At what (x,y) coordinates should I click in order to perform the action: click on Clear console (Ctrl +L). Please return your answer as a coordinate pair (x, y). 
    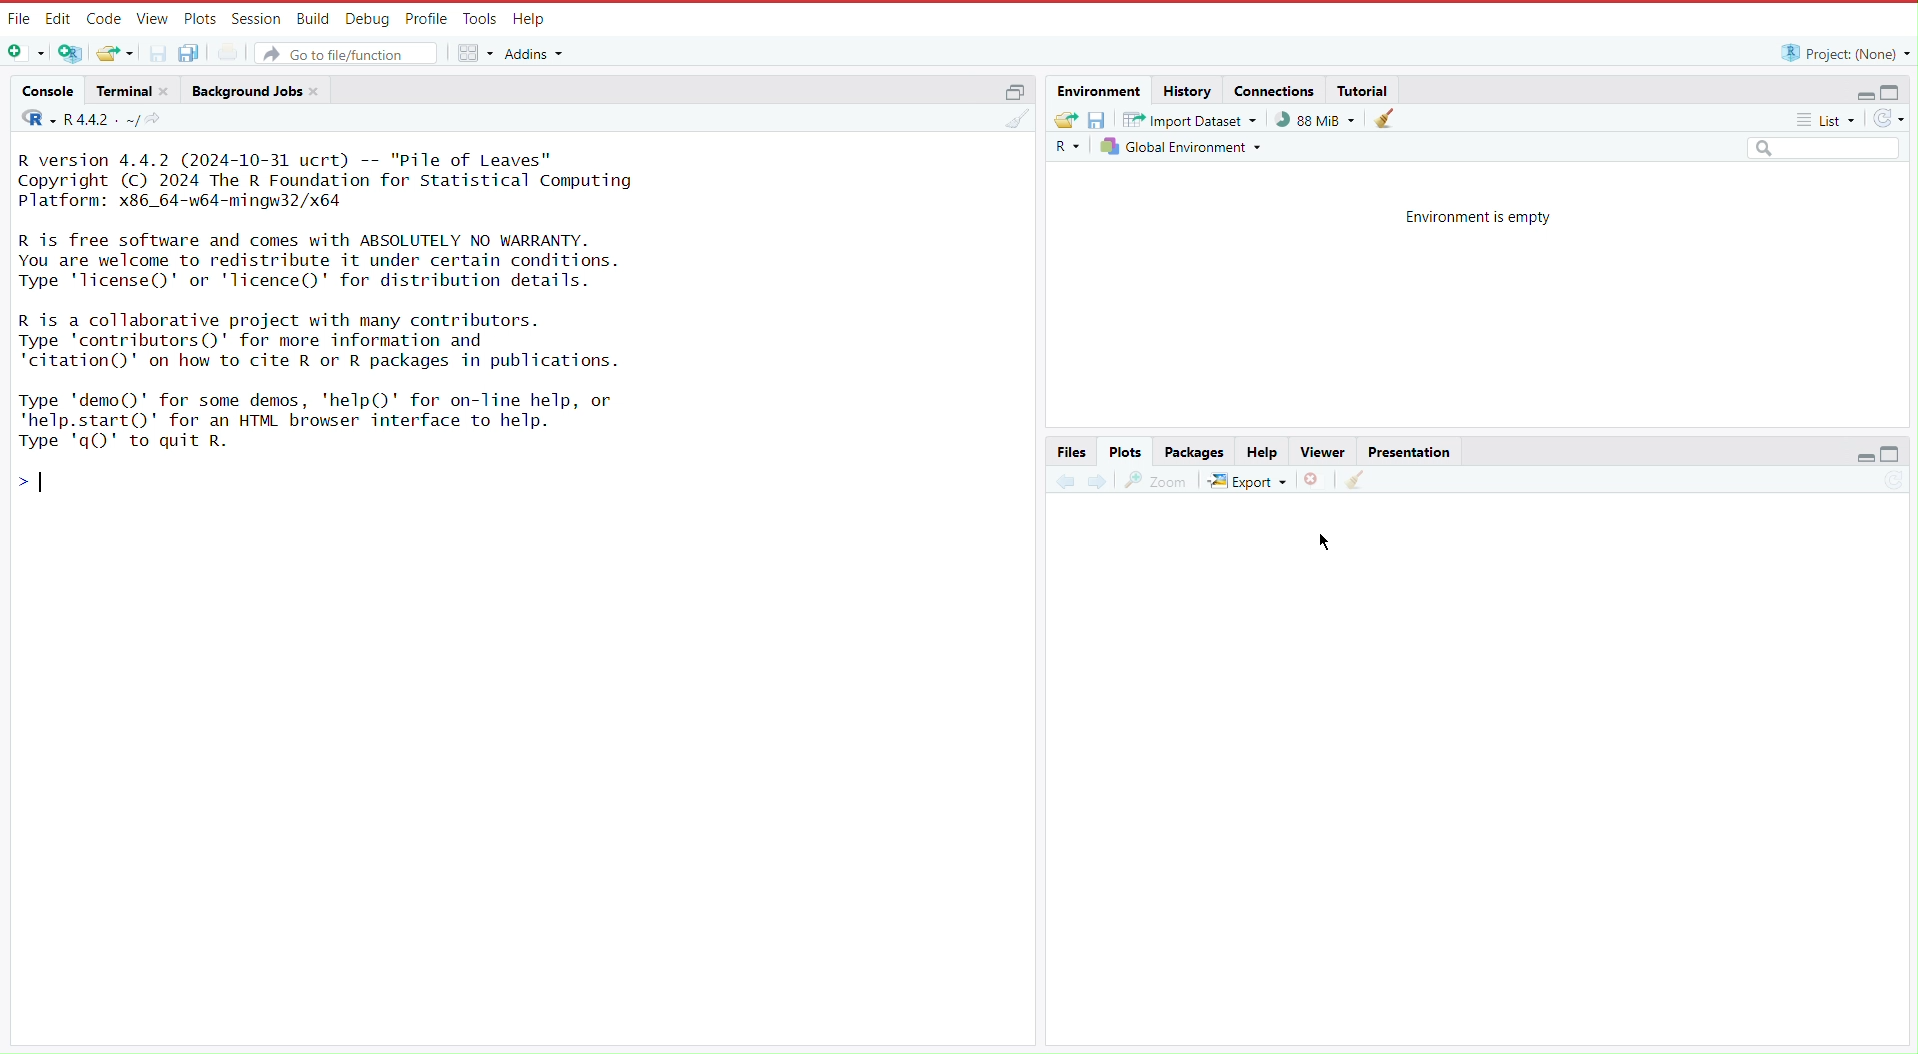
    Looking at the image, I should click on (1020, 126).